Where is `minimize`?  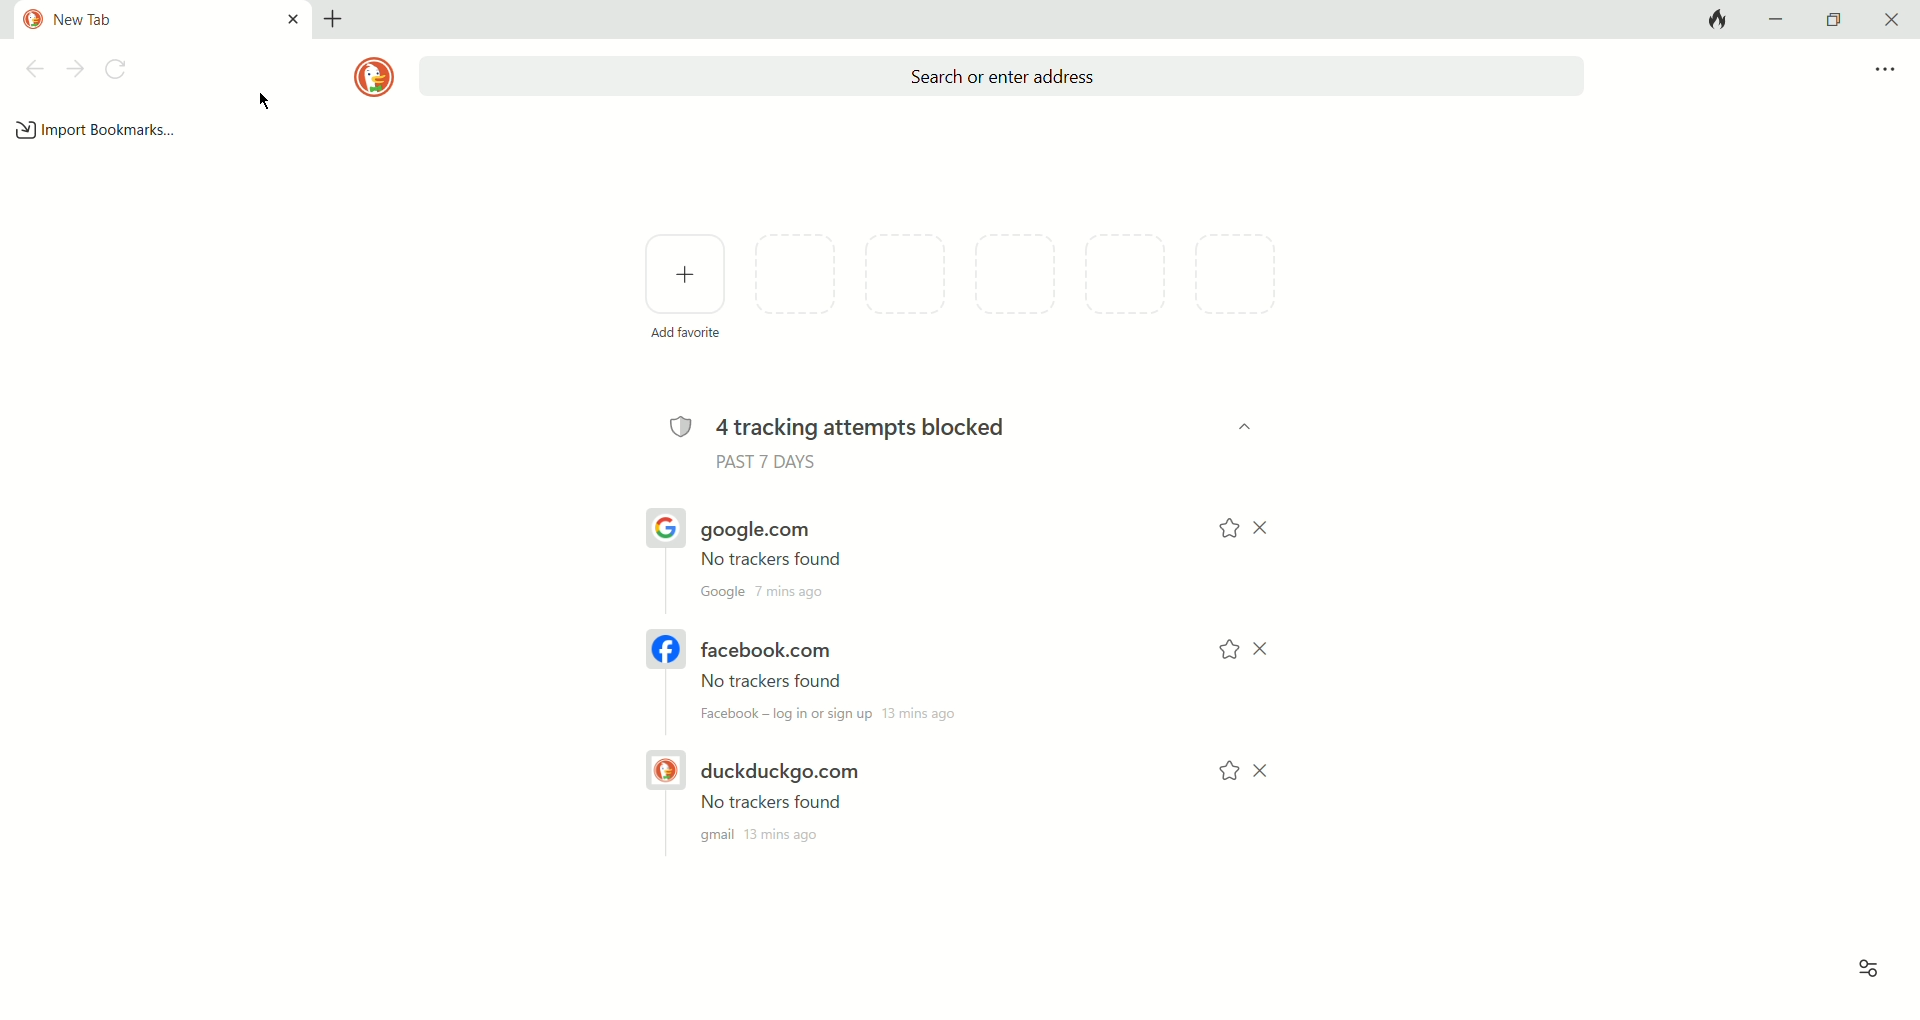 minimize is located at coordinates (1777, 19).